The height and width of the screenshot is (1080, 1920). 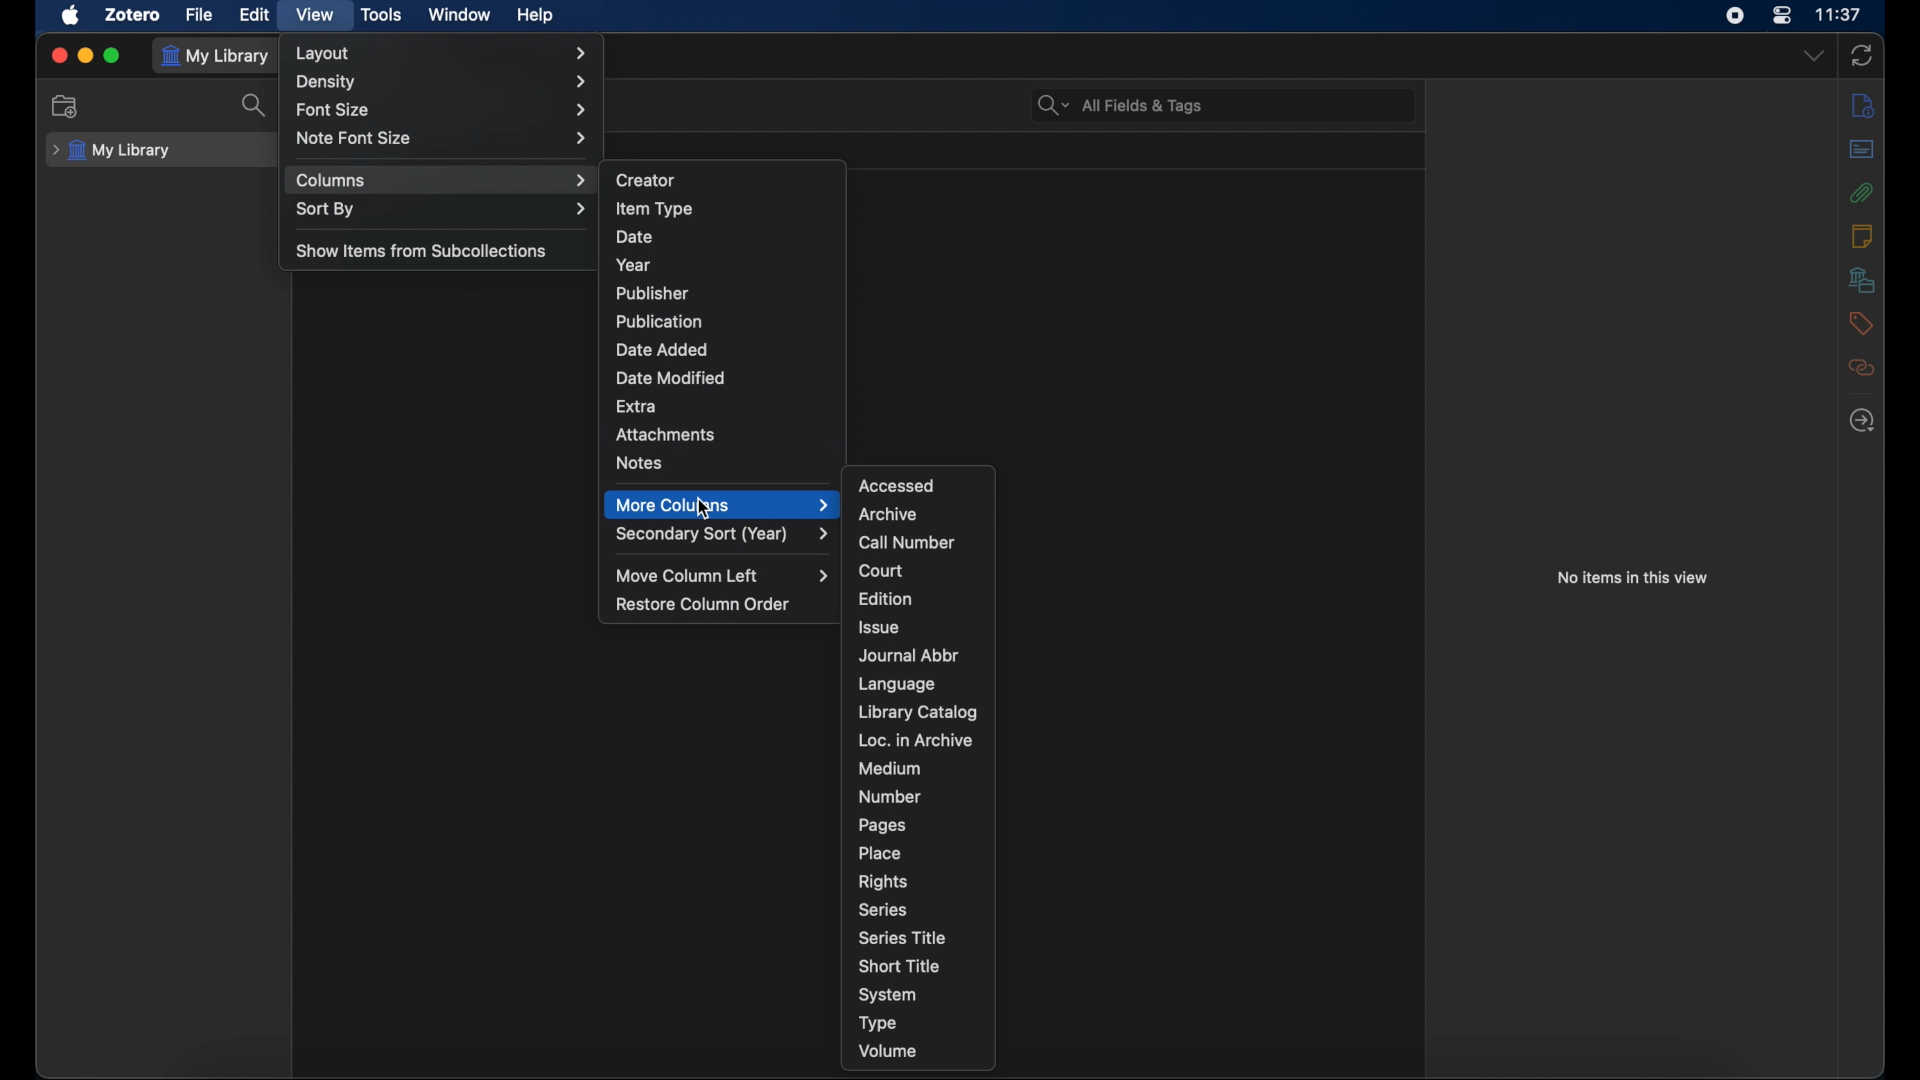 What do you see at coordinates (888, 598) in the screenshot?
I see `edition` at bounding box center [888, 598].